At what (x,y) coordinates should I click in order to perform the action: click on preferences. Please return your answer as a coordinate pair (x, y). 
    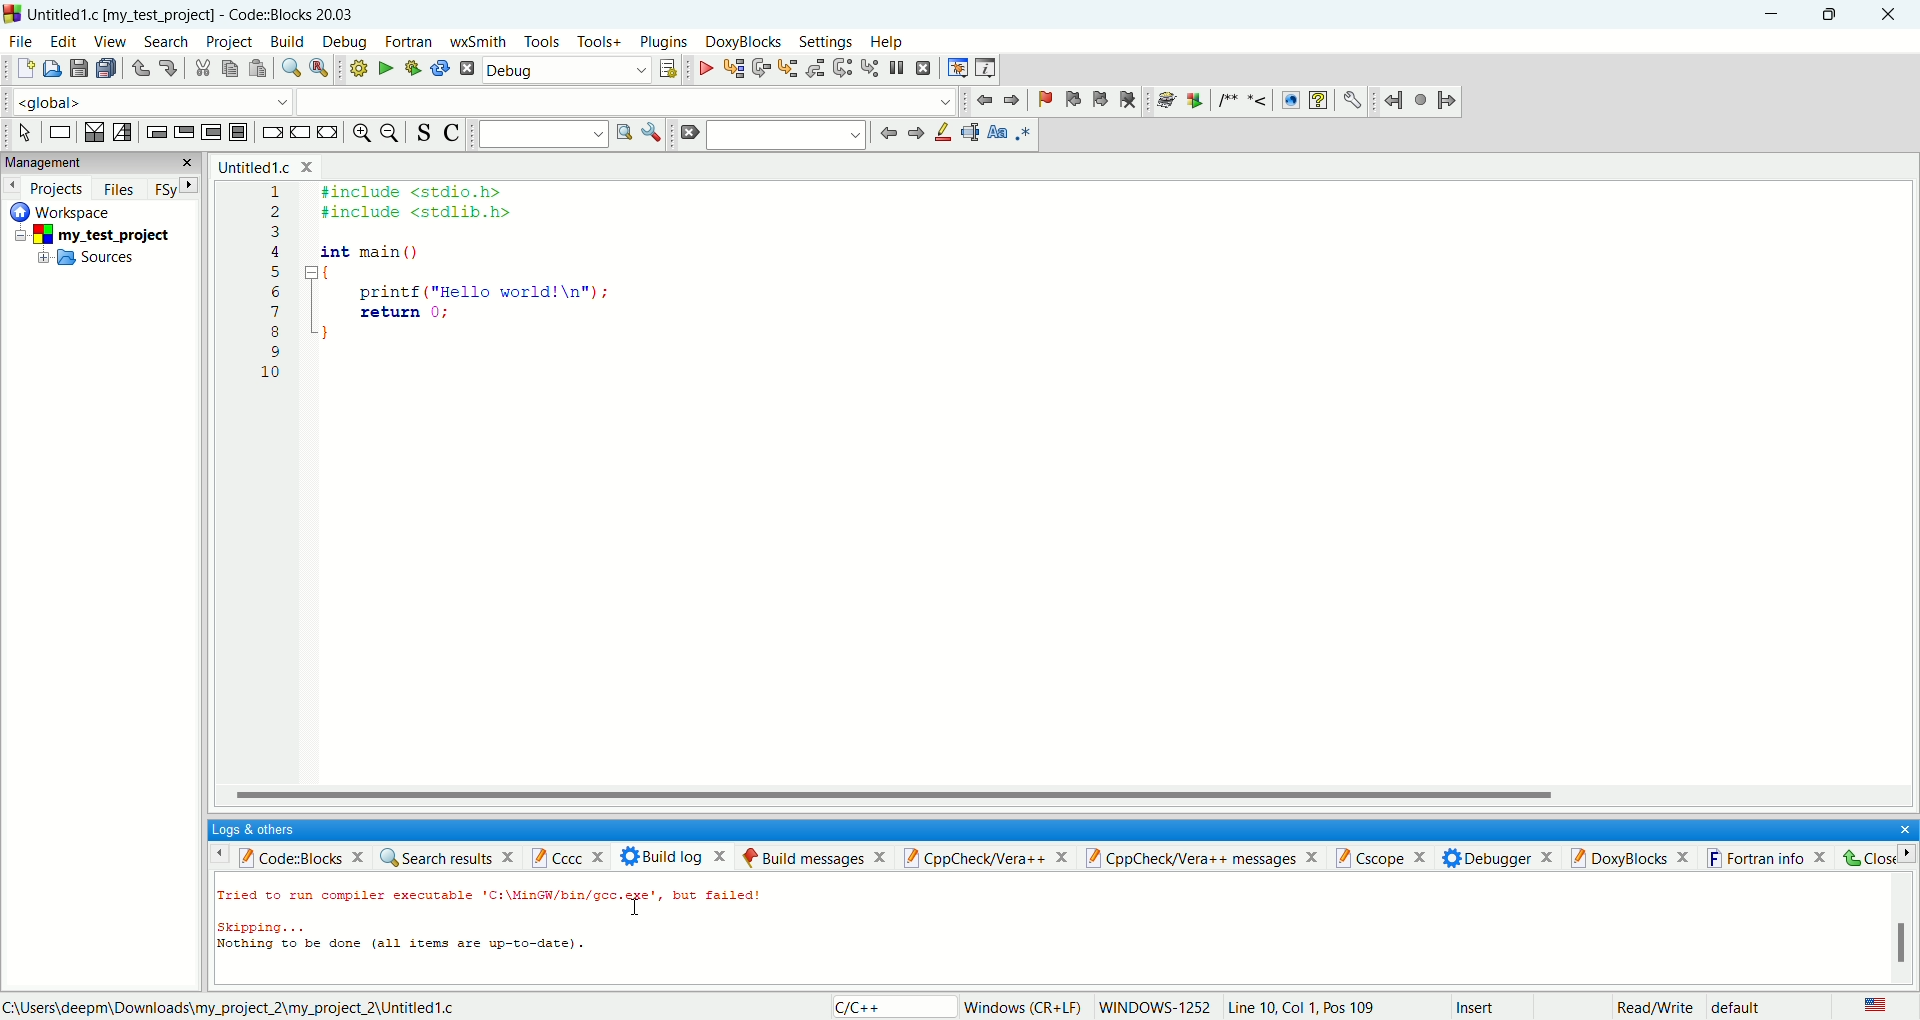
    Looking at the image, I should click on (1353, 101).